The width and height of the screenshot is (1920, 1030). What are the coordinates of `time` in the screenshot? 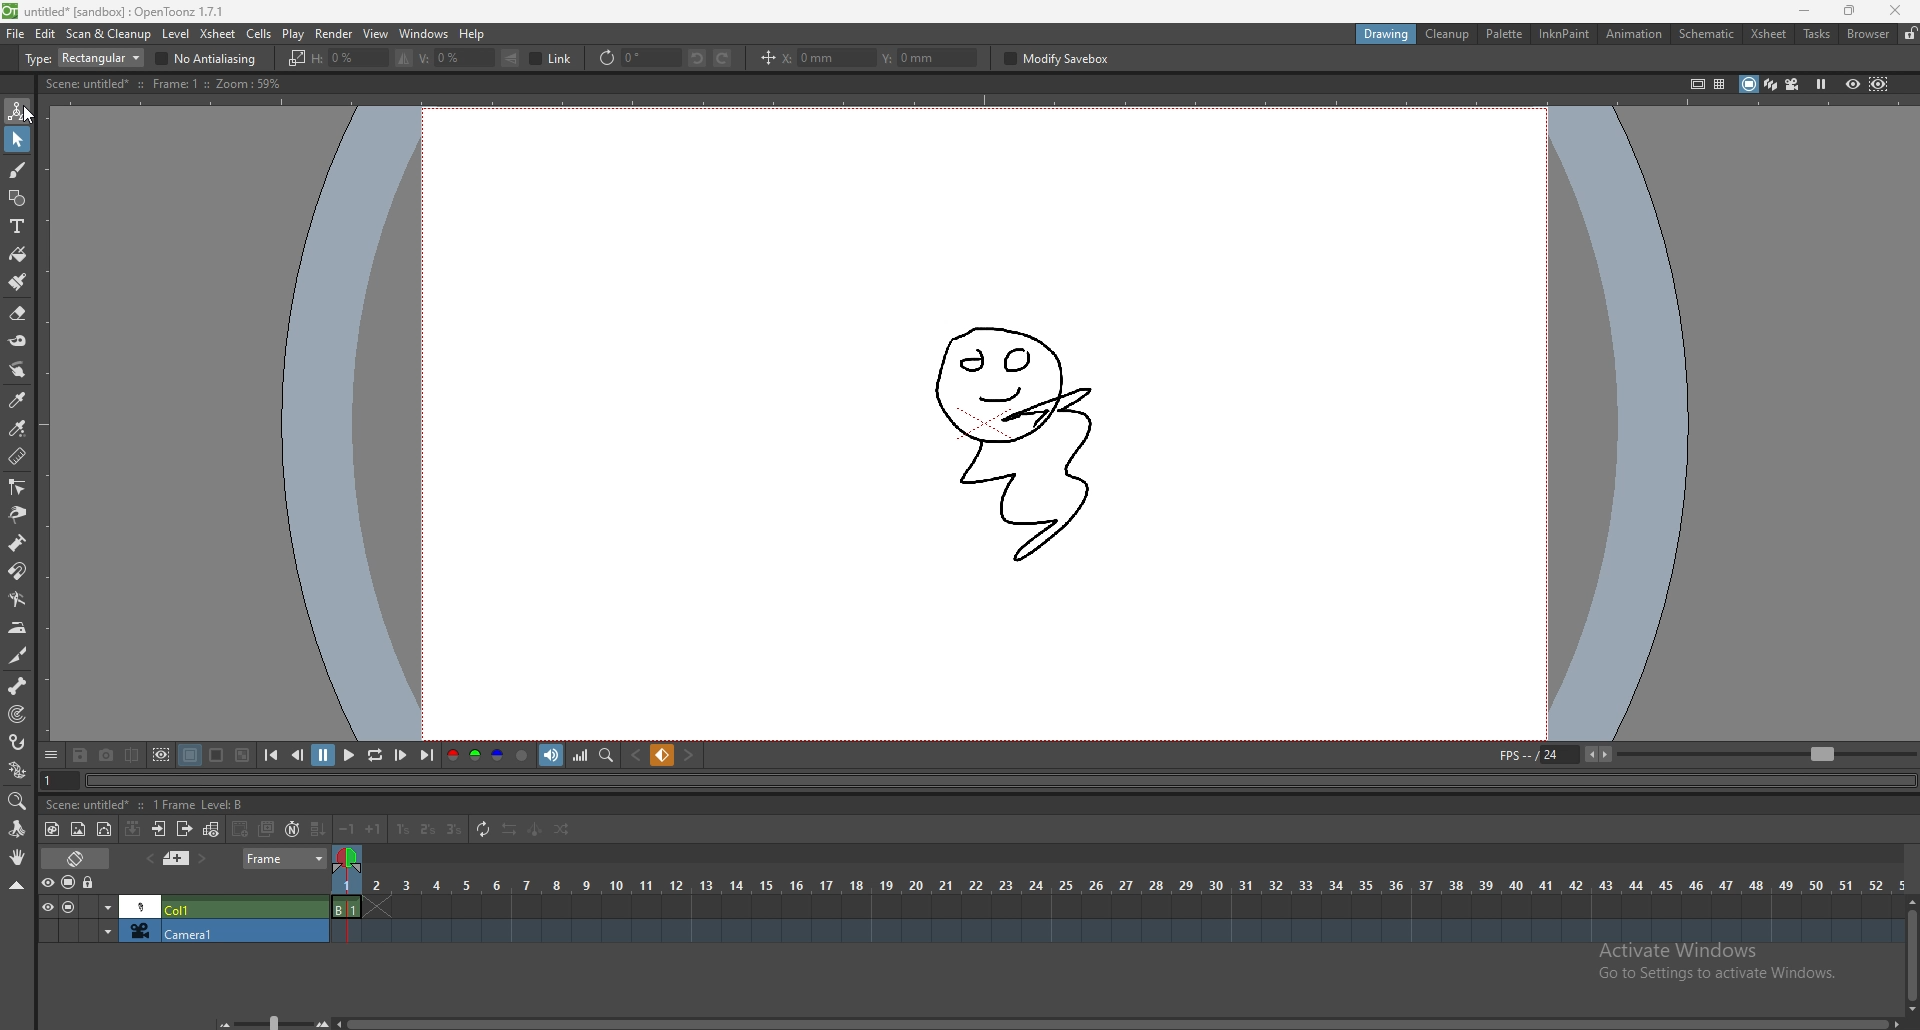 It's located at (1117, 882).